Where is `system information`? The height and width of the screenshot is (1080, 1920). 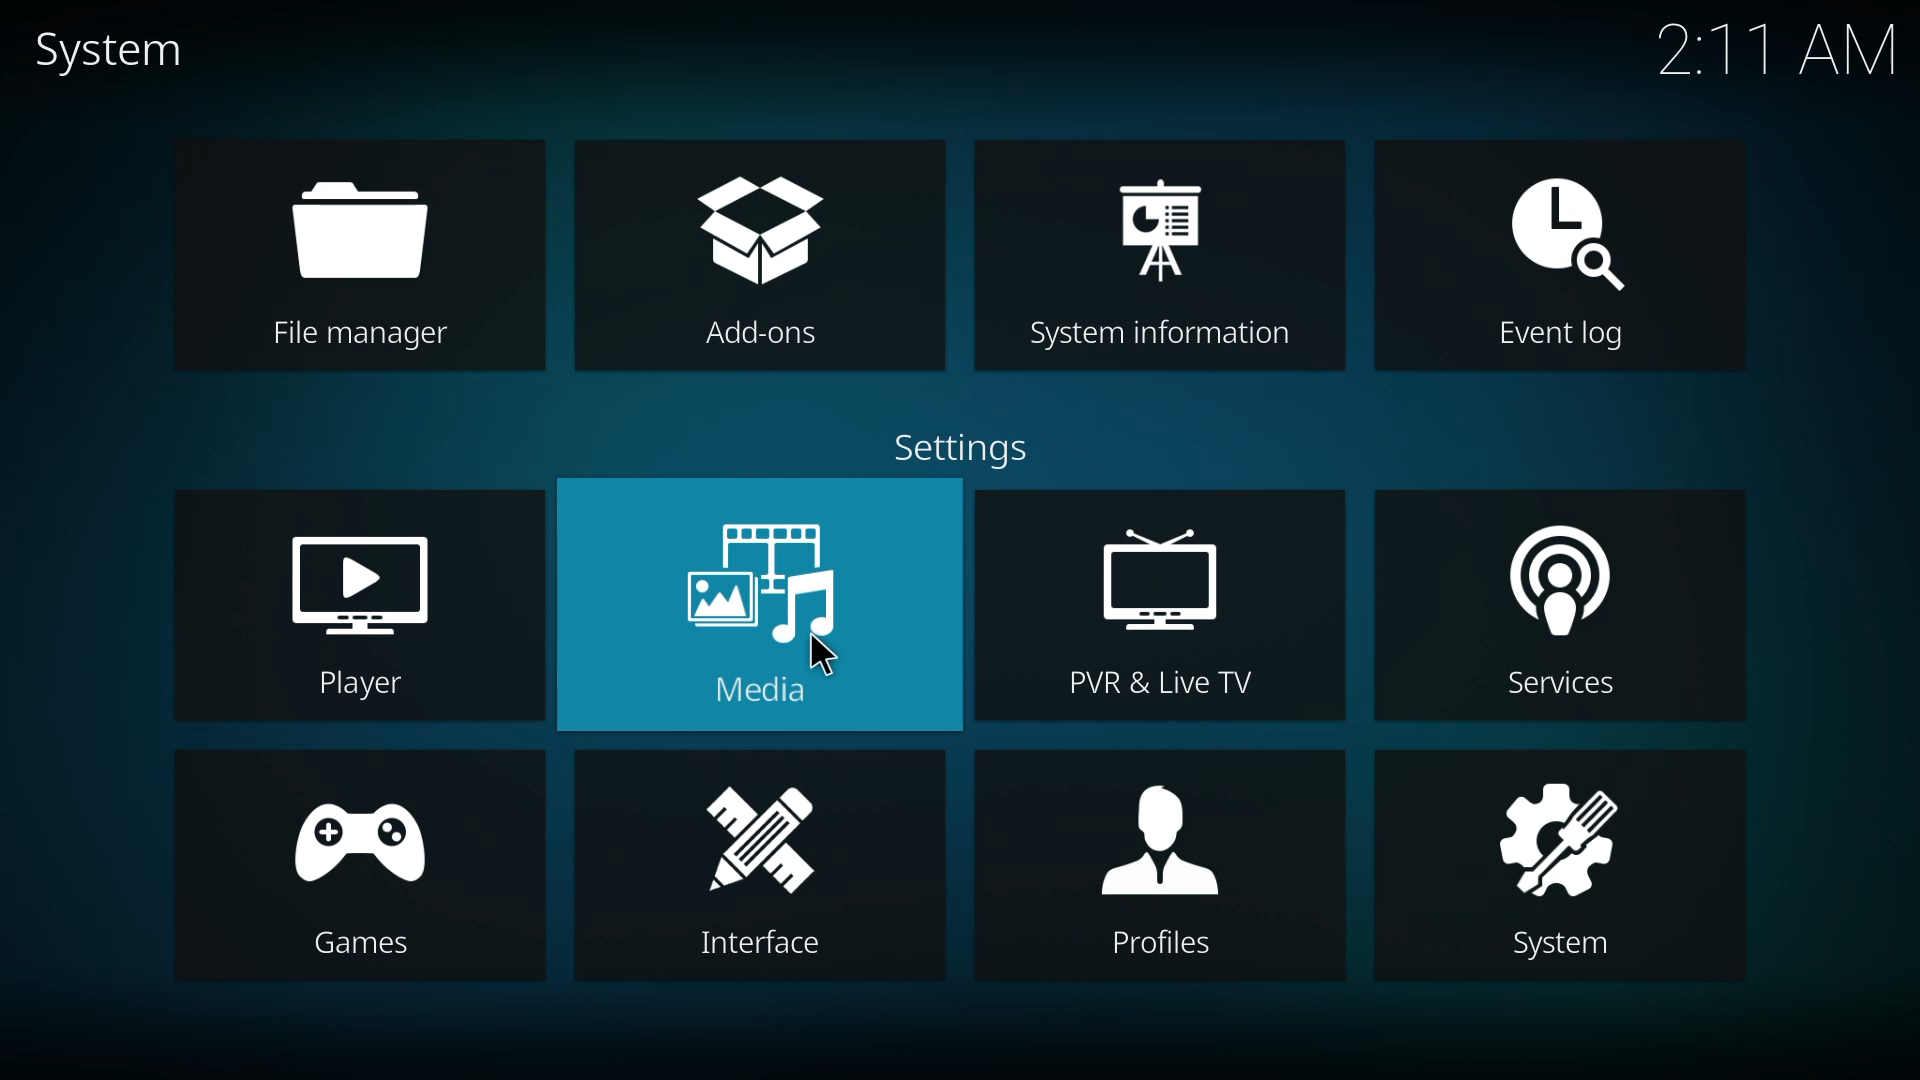
system information is located at coordinates (1156, 258).